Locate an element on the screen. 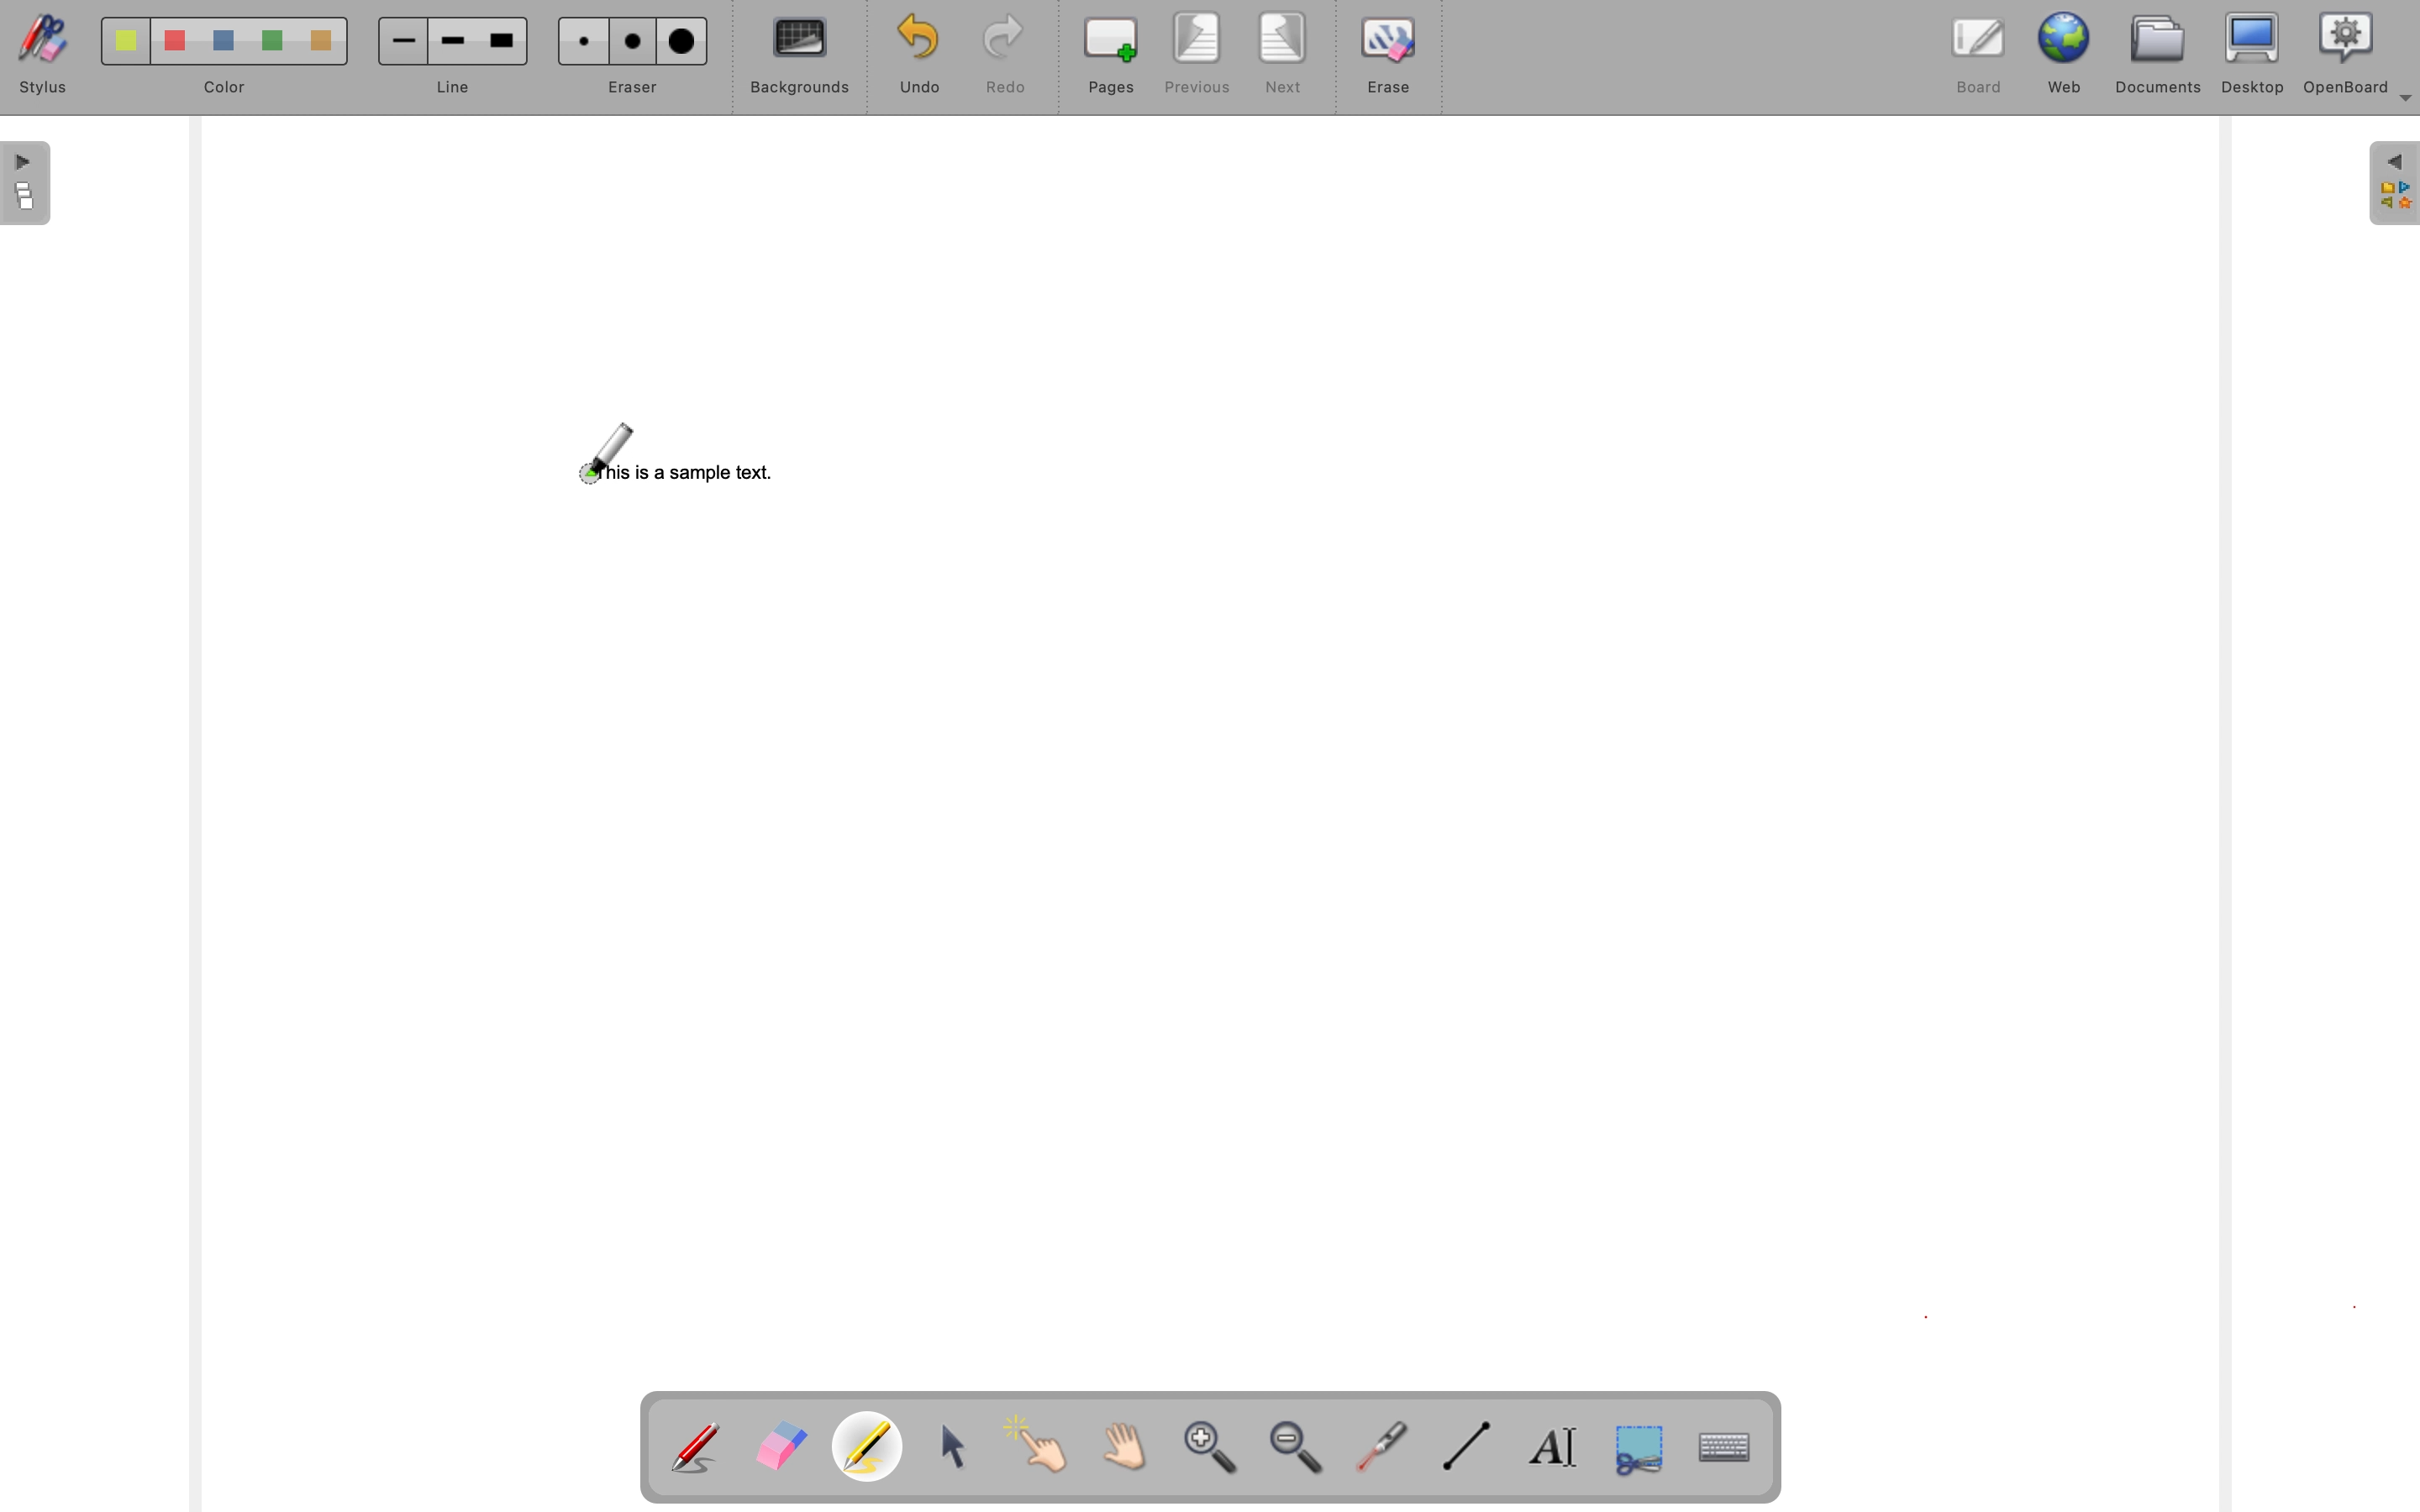 The height and width of the screenshot is (1512, 2420). pages is located at coordinates (1105, 56).